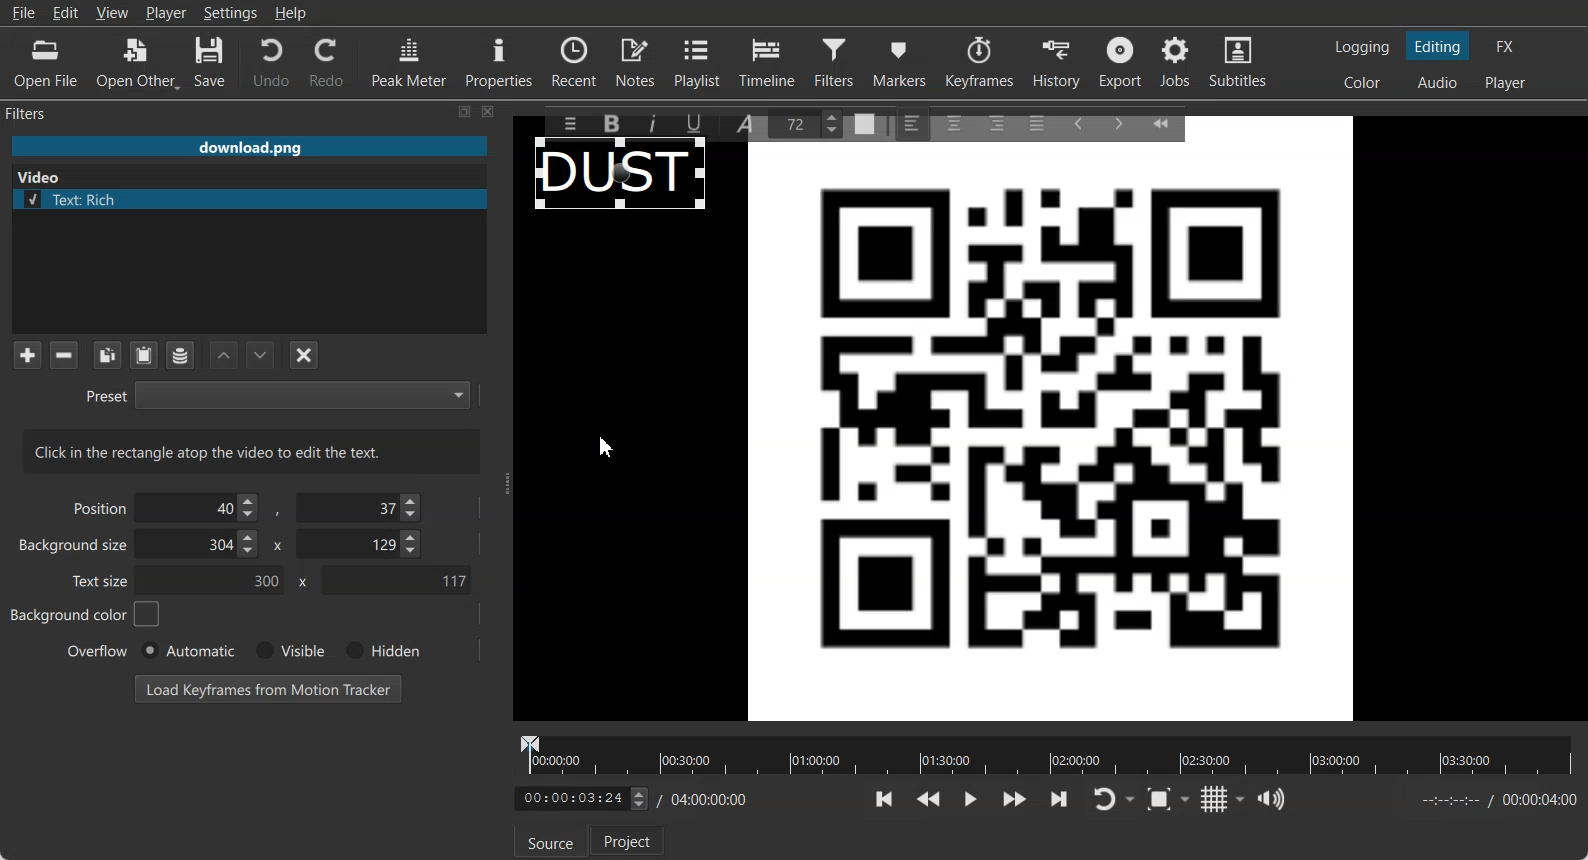 The image size is (1588, 860). What do you see at coordinates (1271, 800) in the screenshot?
I see `Show the volume control` at bounding box center [1271, 800].